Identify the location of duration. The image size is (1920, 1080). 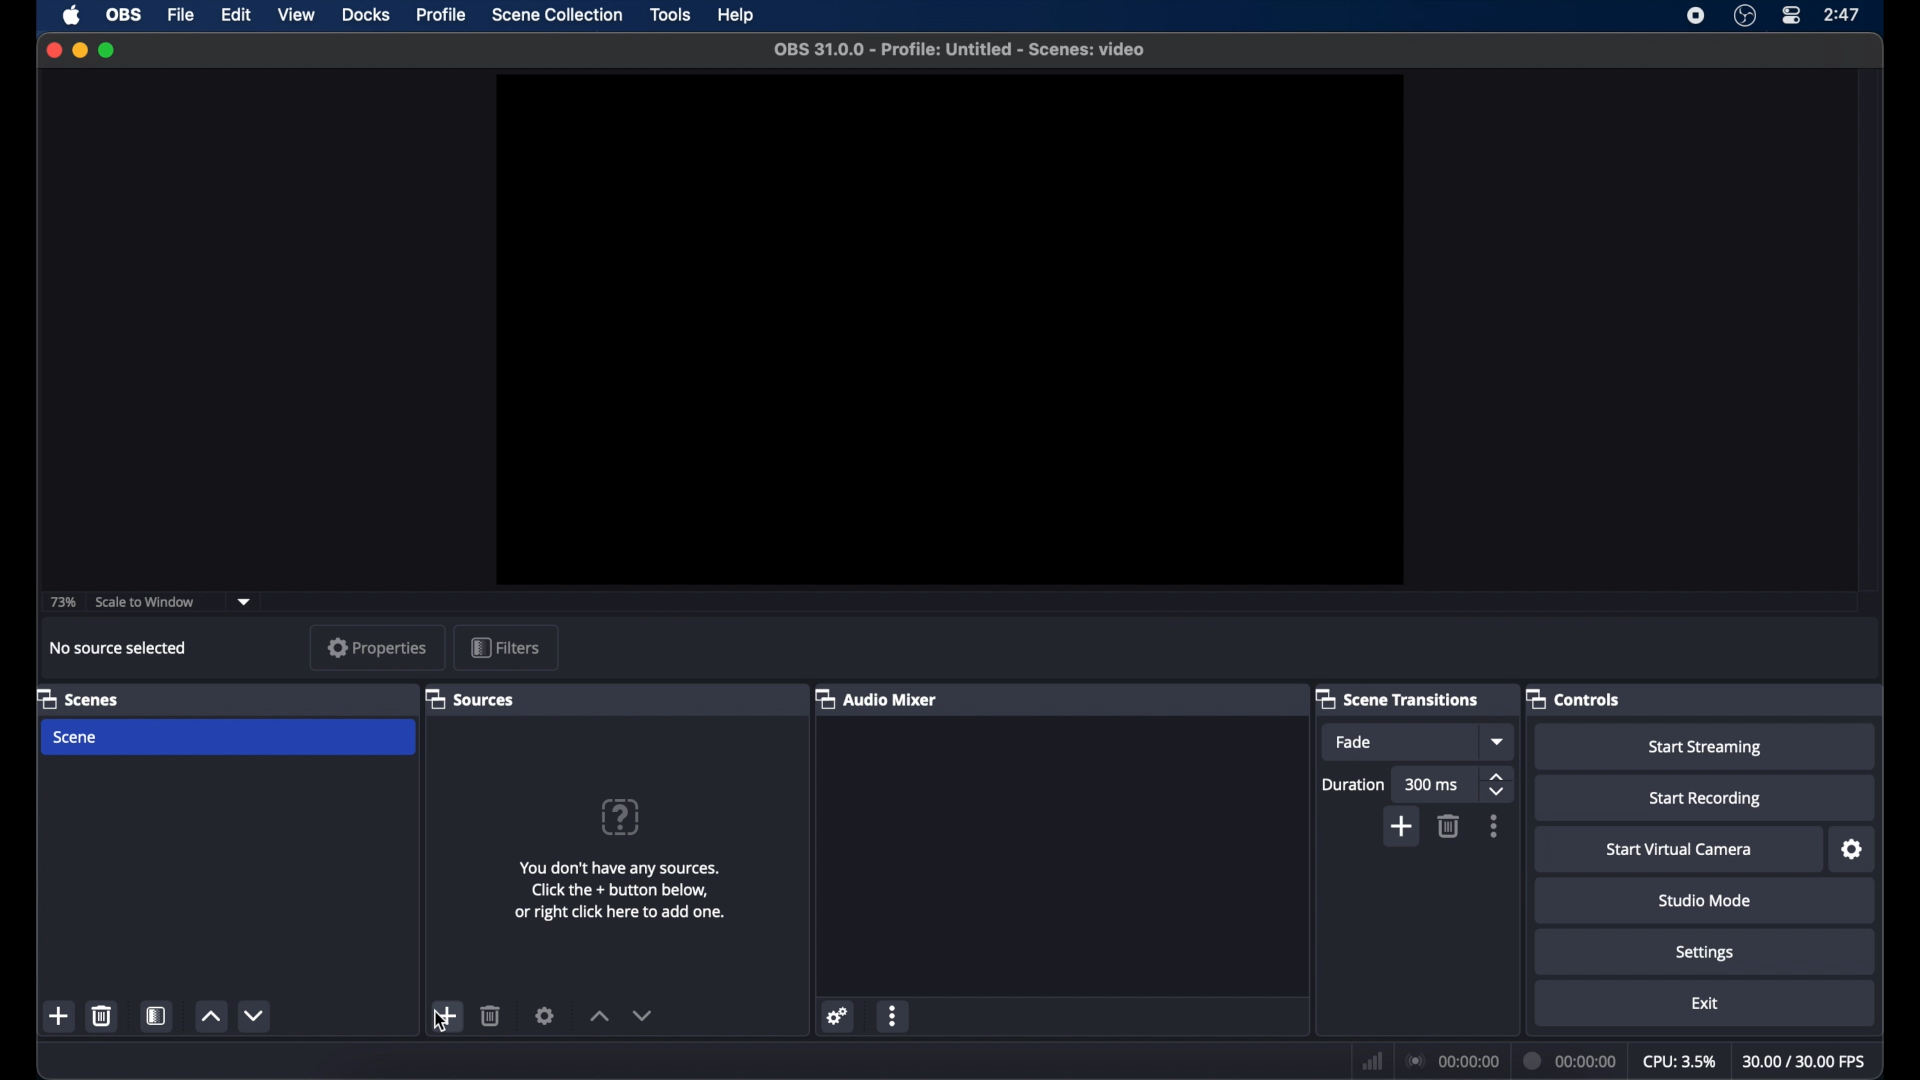
(1571, 1060).